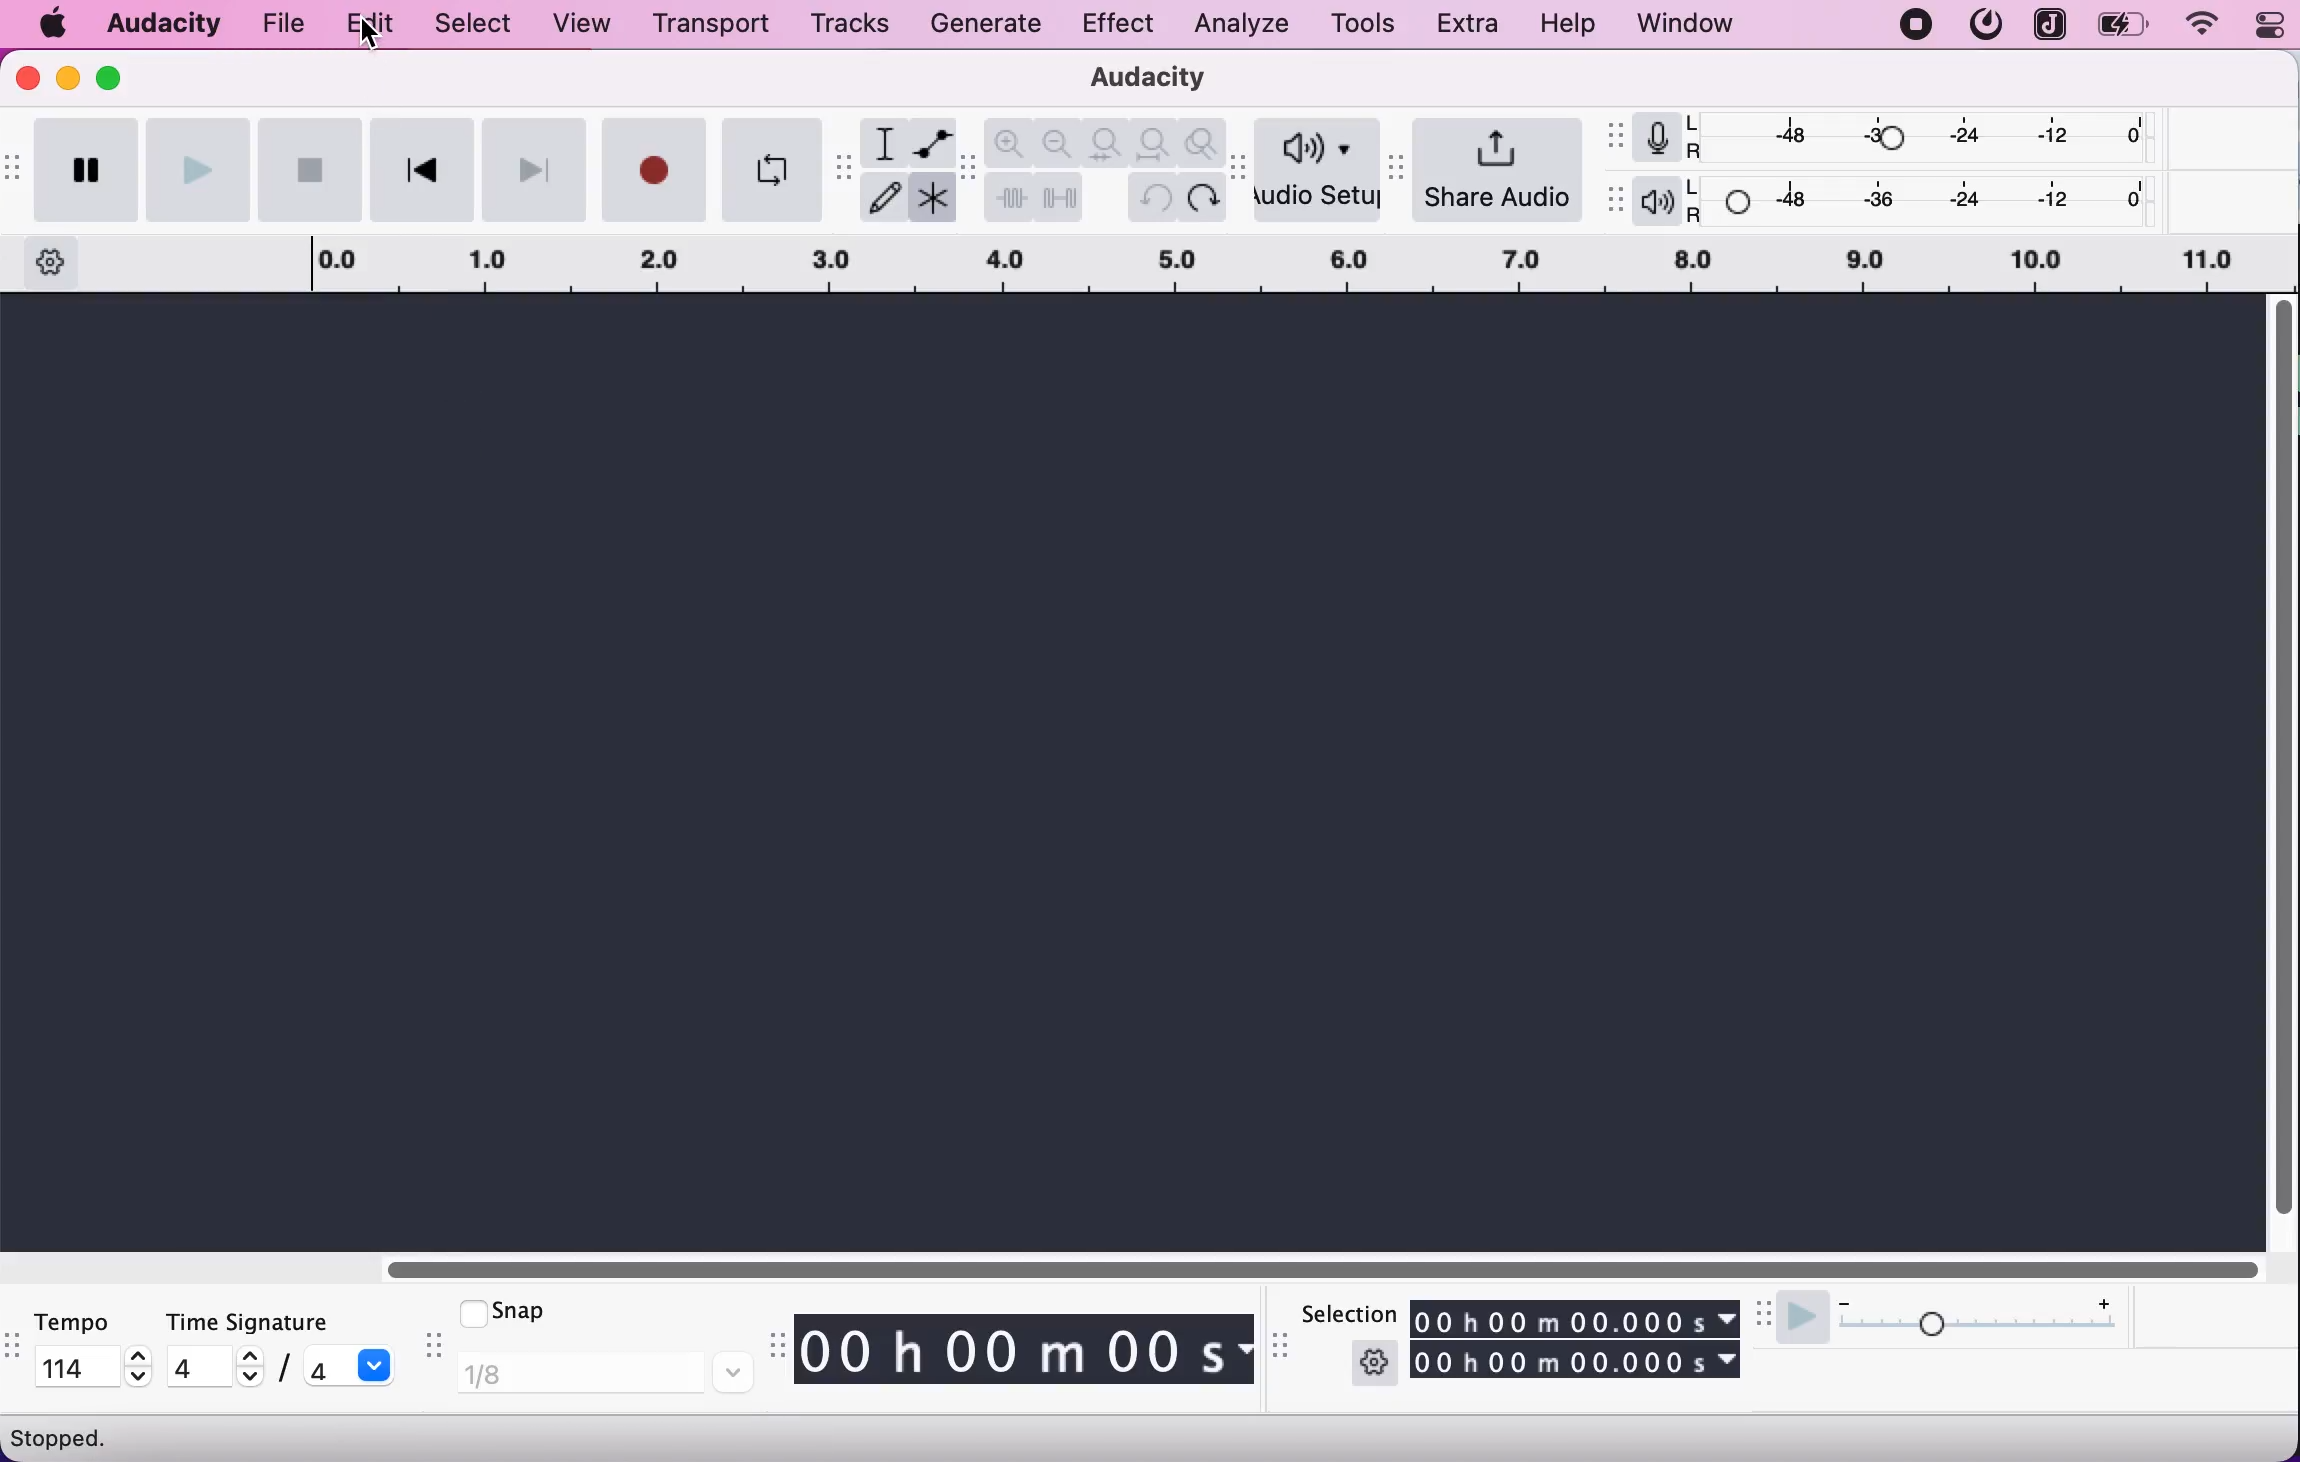  What do you see at coordinates (930, 202) in the screenshot?
I see `multitool` at bounding box center [930, 202].